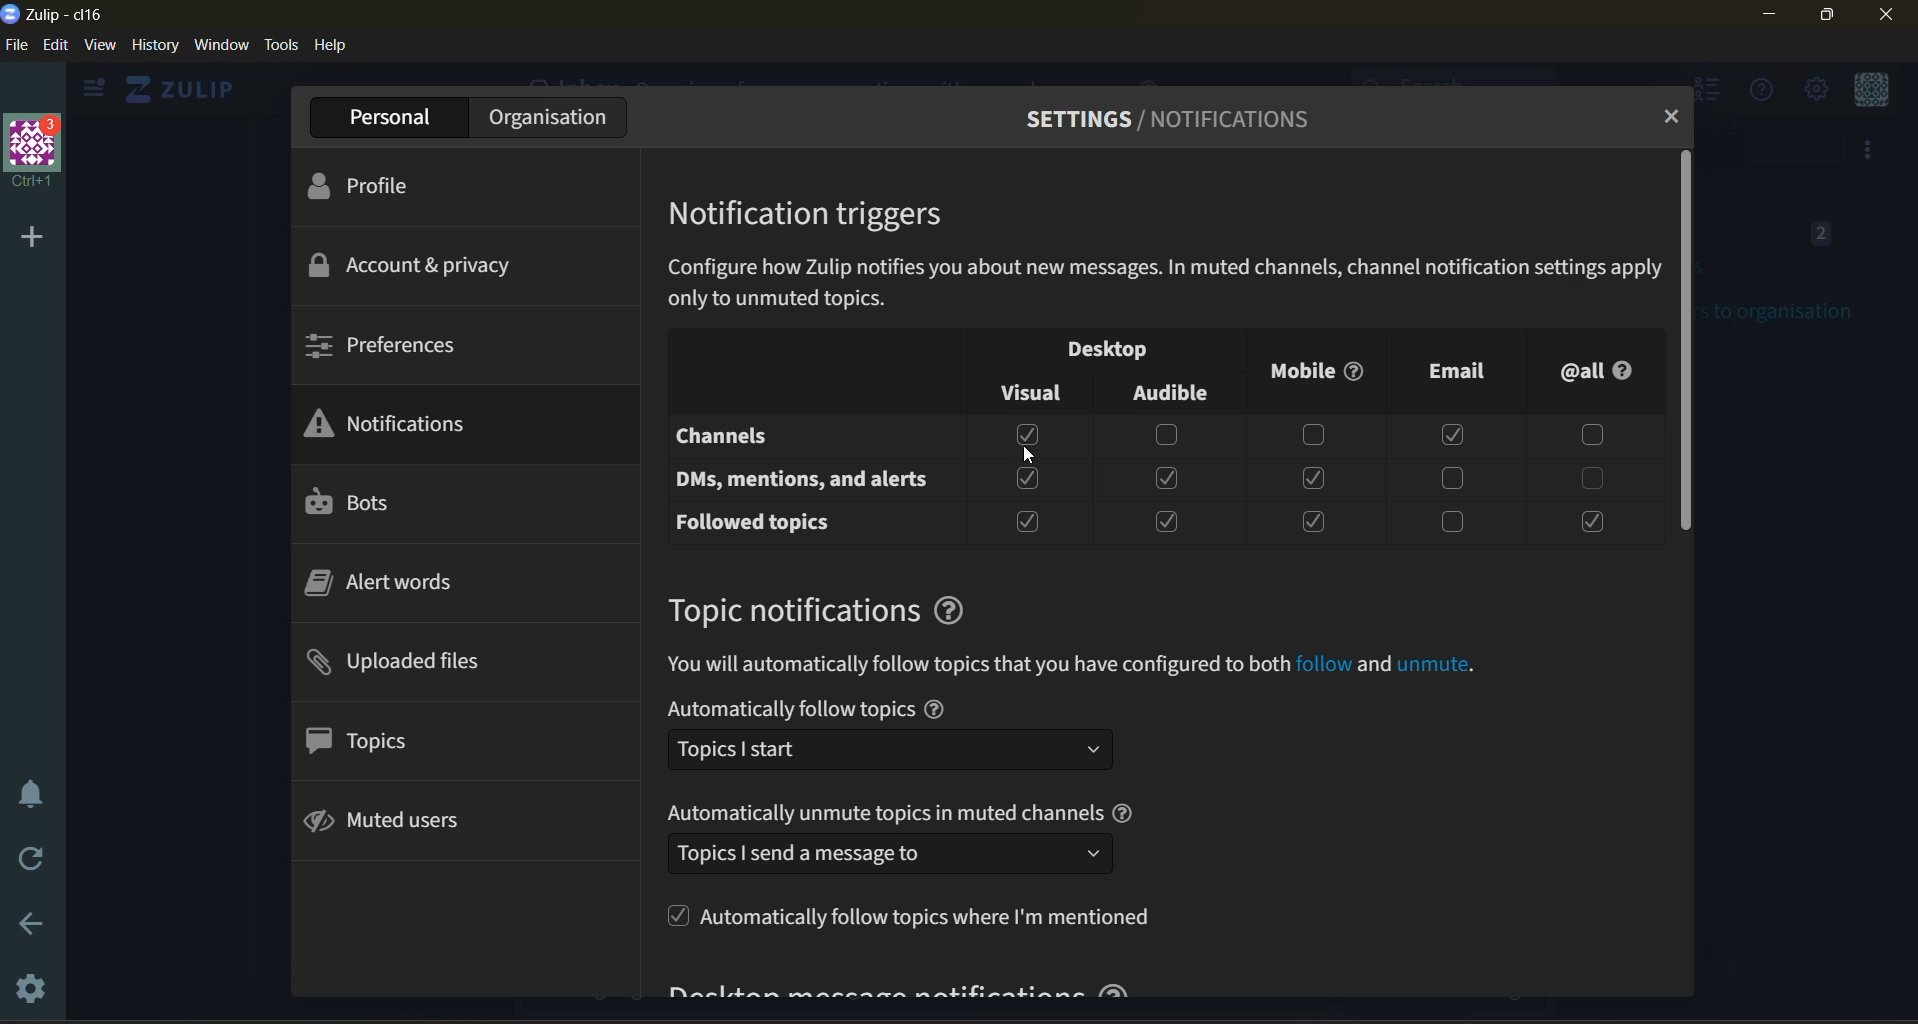 This screenshot has height=1024, width=1918. Describe the element at coordinates (977, 665) in the screenshot. I see `text` at that location.